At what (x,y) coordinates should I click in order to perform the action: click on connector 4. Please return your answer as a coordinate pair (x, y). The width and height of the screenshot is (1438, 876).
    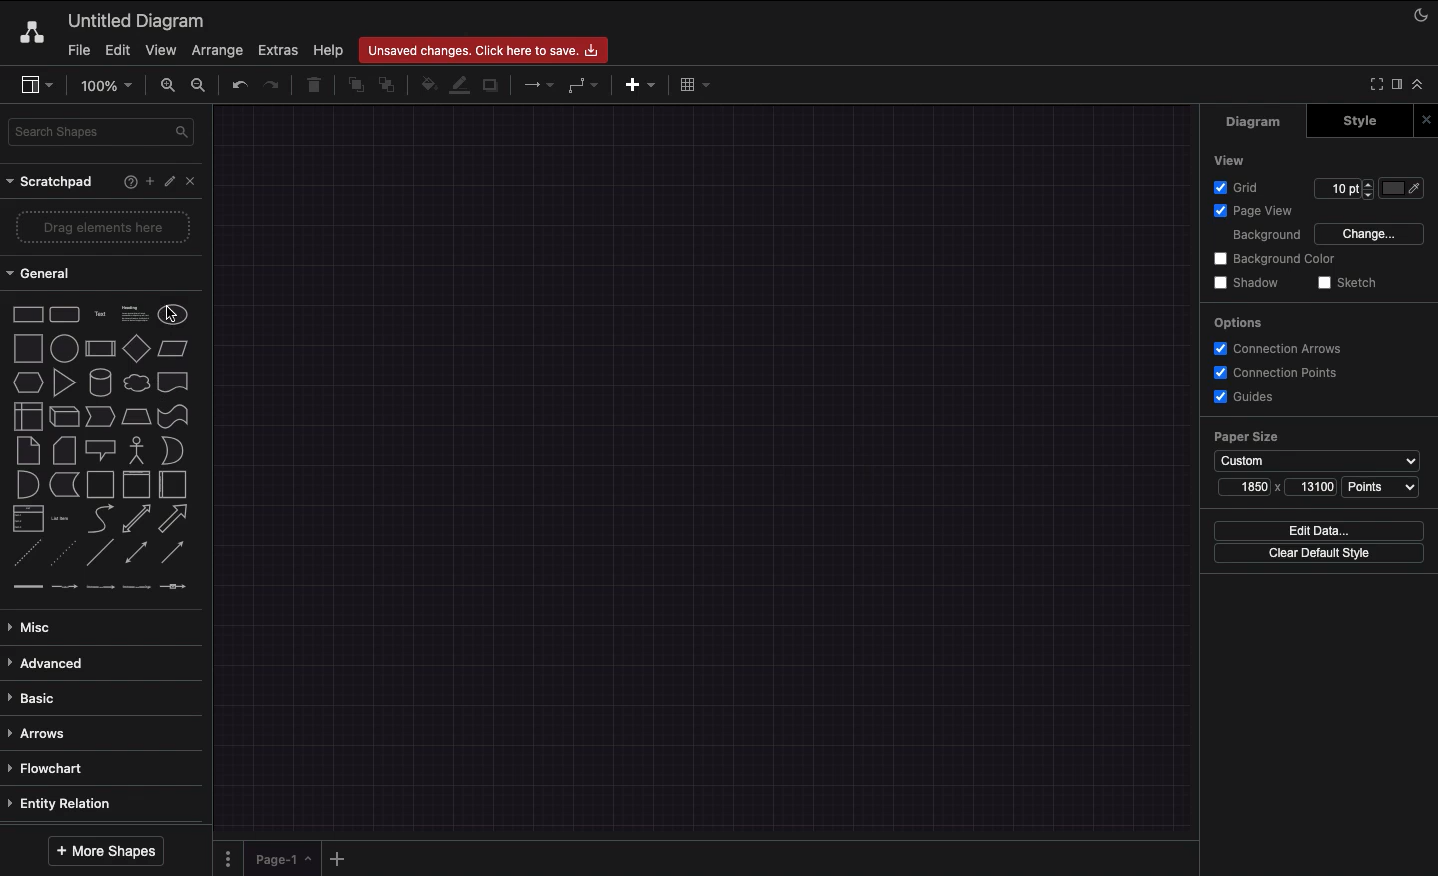
    Looking at the image, I should click on (138, 585).